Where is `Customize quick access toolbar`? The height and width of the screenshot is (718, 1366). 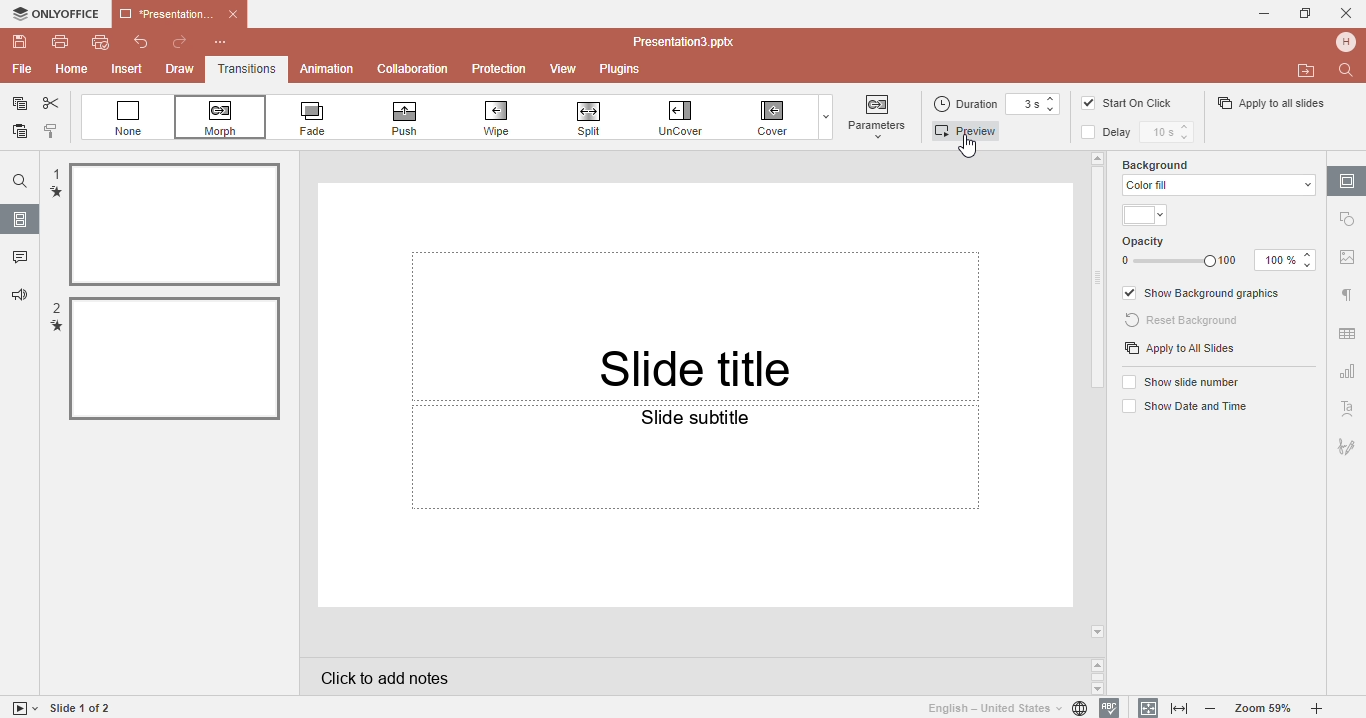 Customize quick access toolbar is located at coordinates (231, 42).